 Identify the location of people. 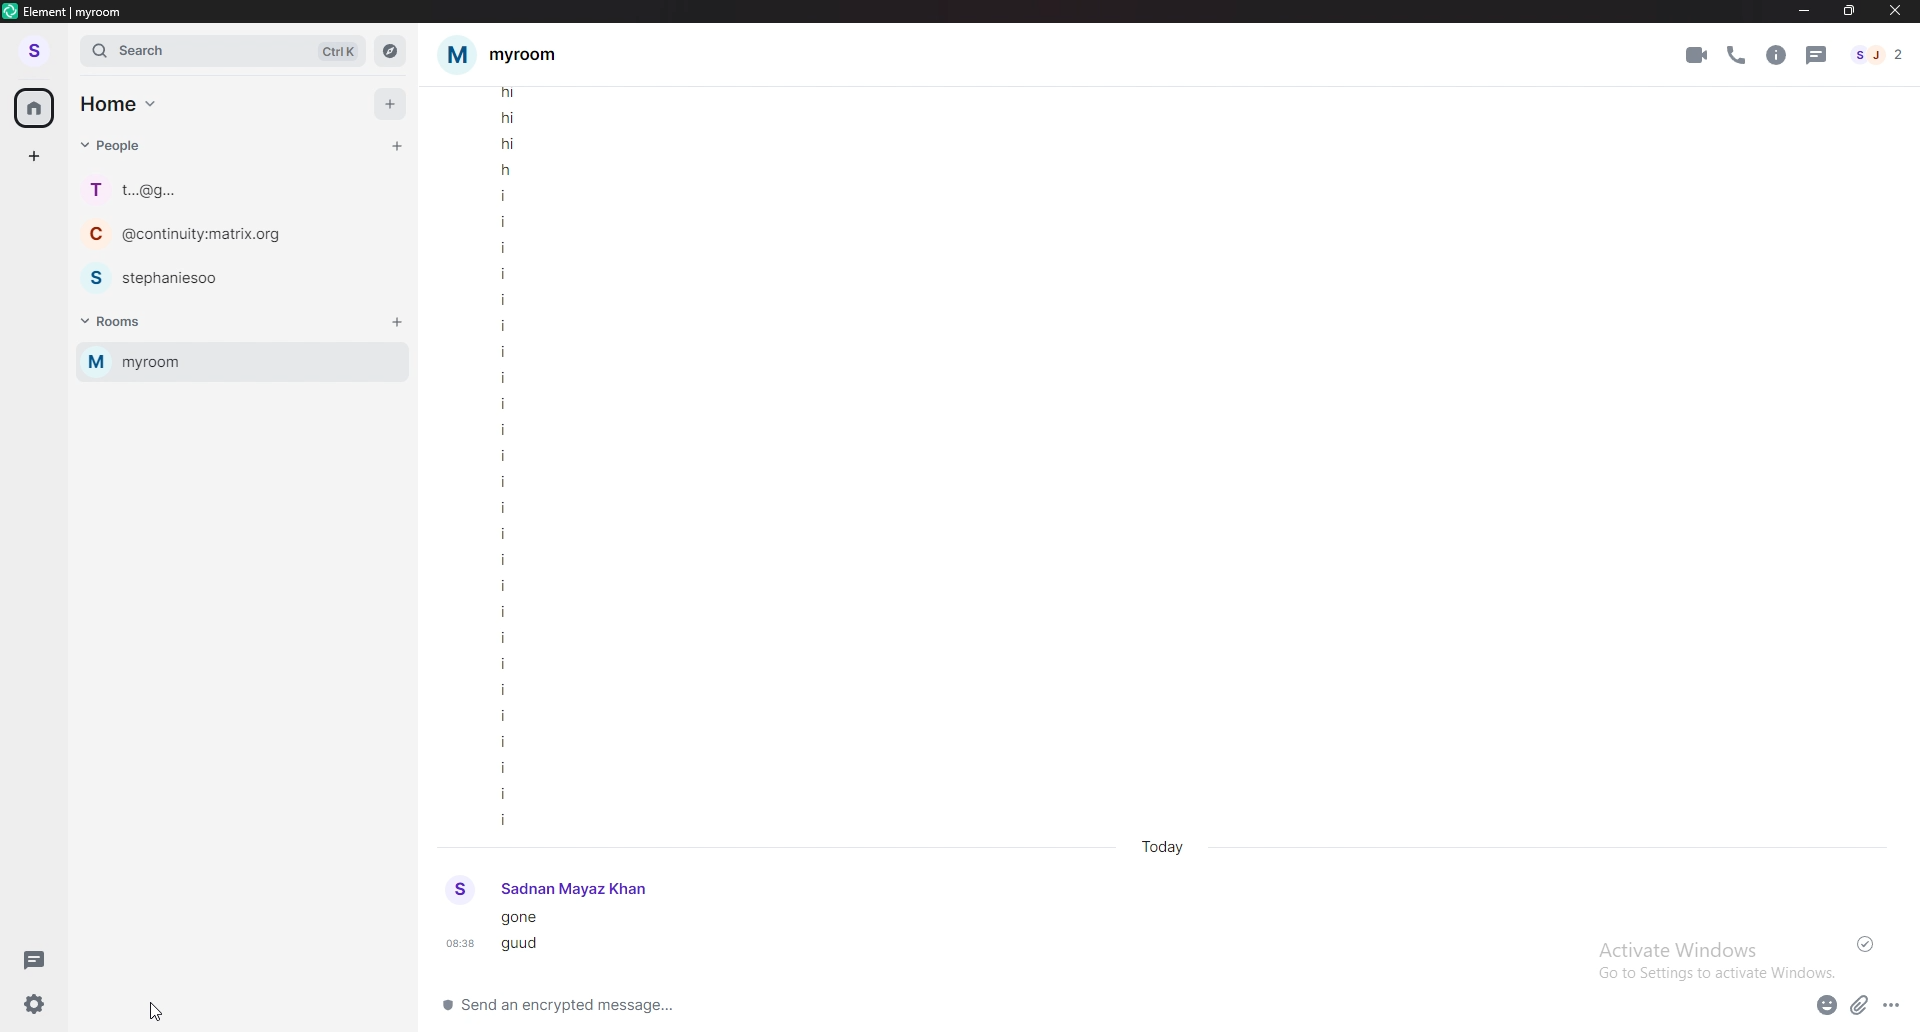
(1876, 54).